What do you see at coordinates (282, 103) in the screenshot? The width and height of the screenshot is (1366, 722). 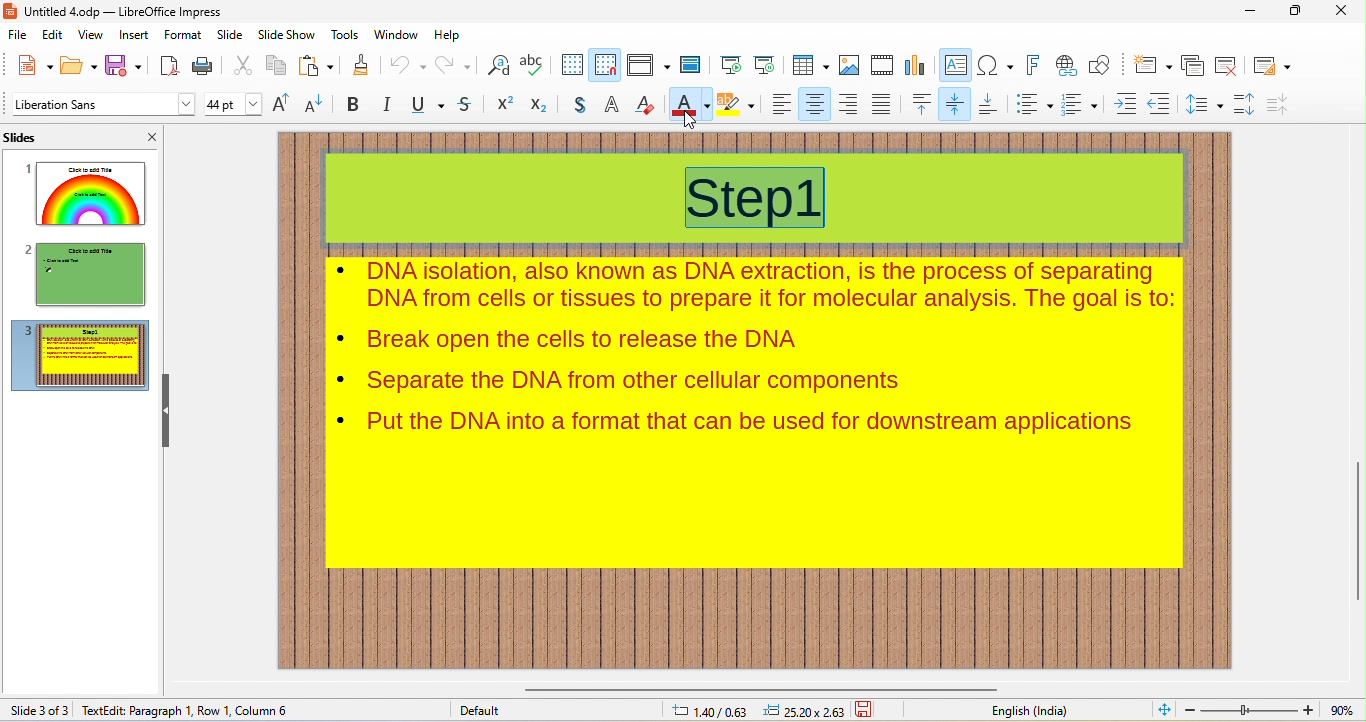 I see `increment text size` at bounding box center [282, 103].